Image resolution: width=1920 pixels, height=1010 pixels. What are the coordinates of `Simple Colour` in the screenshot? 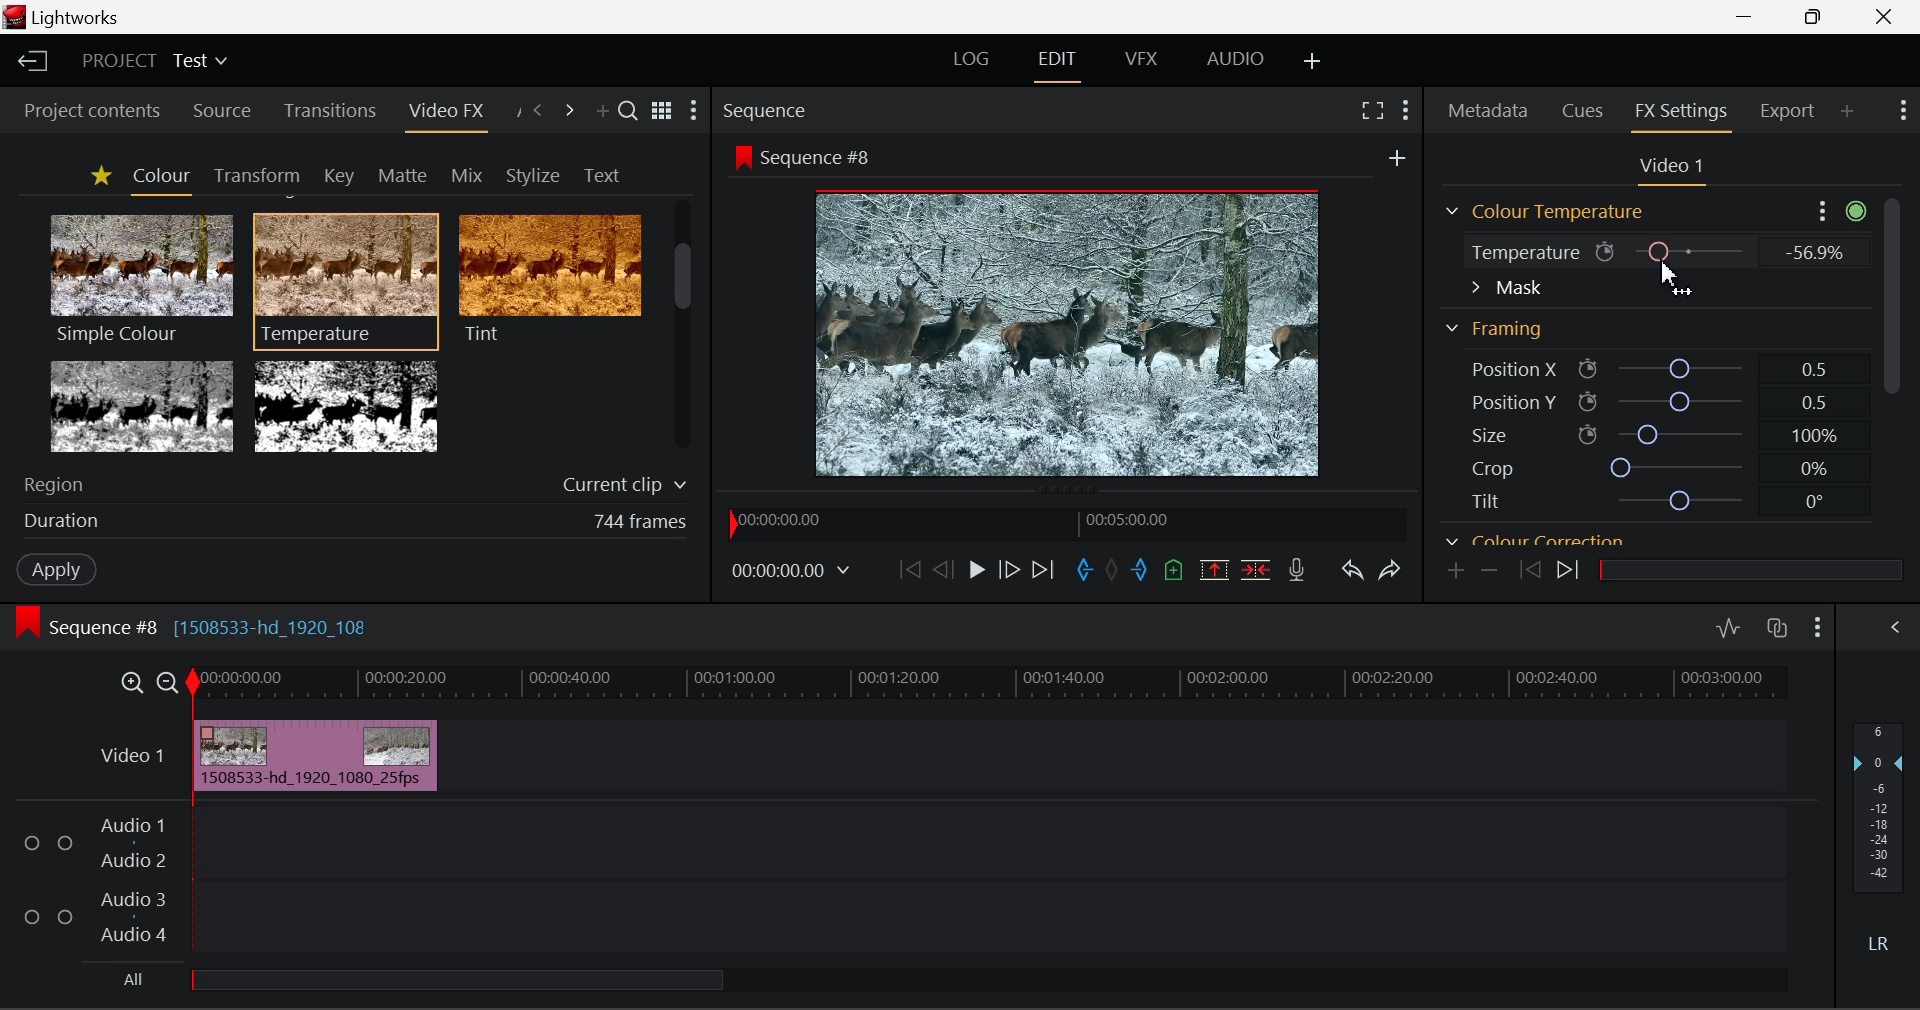 It's located at (140, 278).